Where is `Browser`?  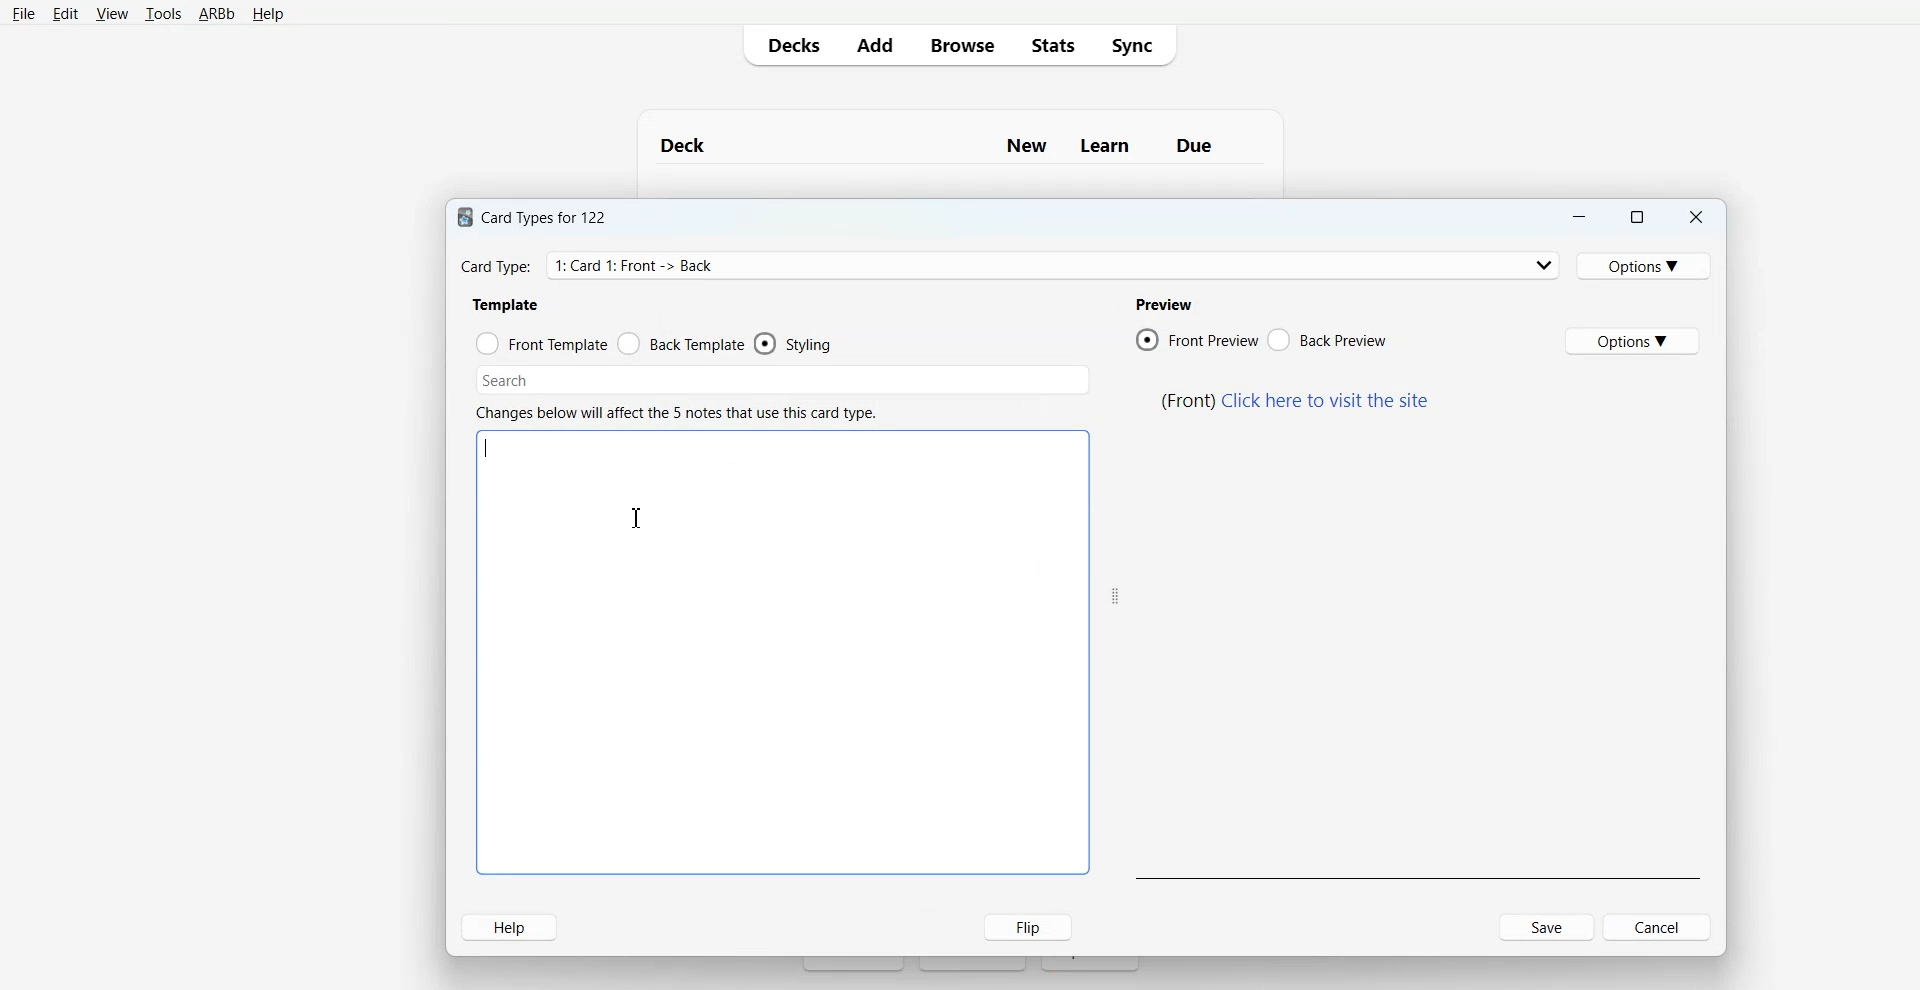 Browser is located at coordinates (960, 44).